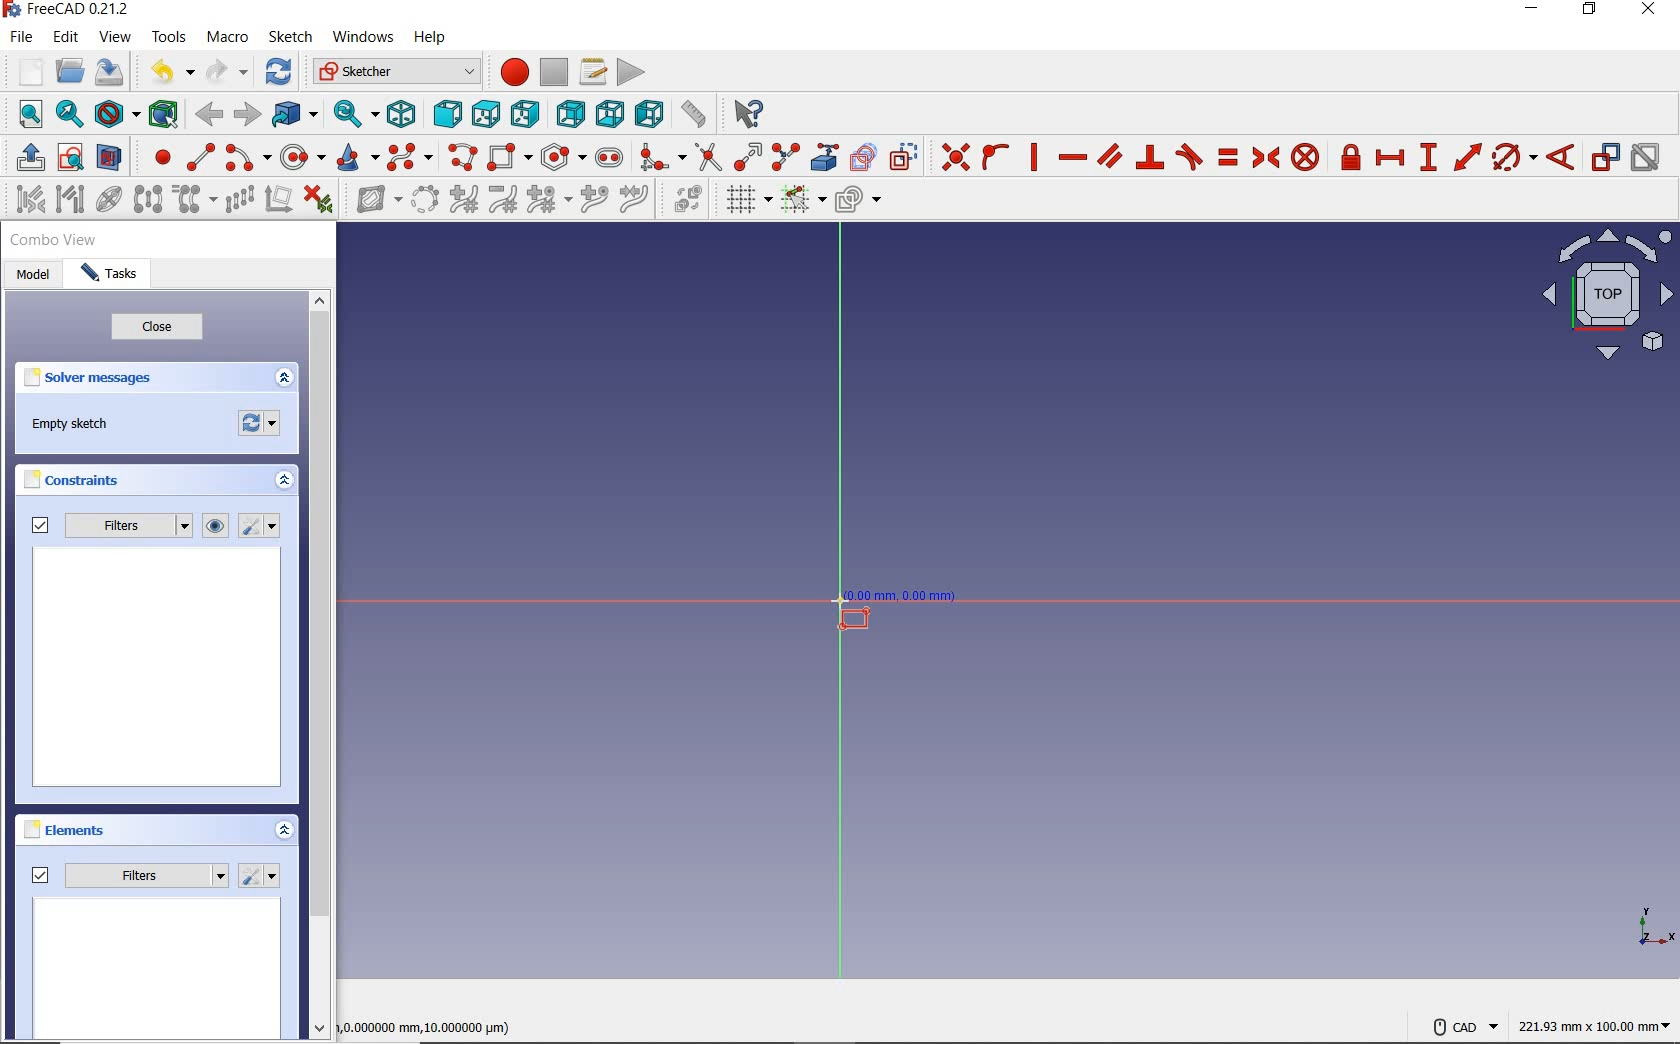 This screenshot has width=1680, height=1044. I want to click on front, so click(447, 116).